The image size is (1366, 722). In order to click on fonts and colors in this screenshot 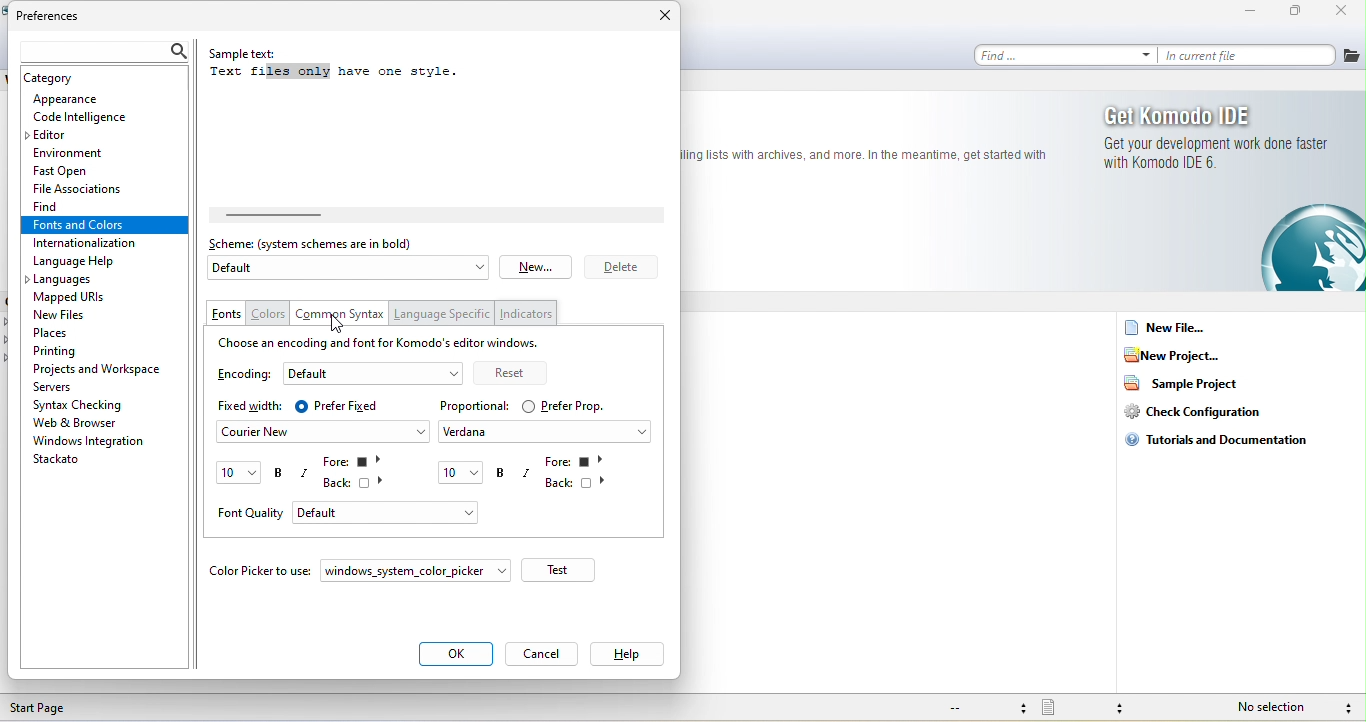, I will do `click(97, 224)`.